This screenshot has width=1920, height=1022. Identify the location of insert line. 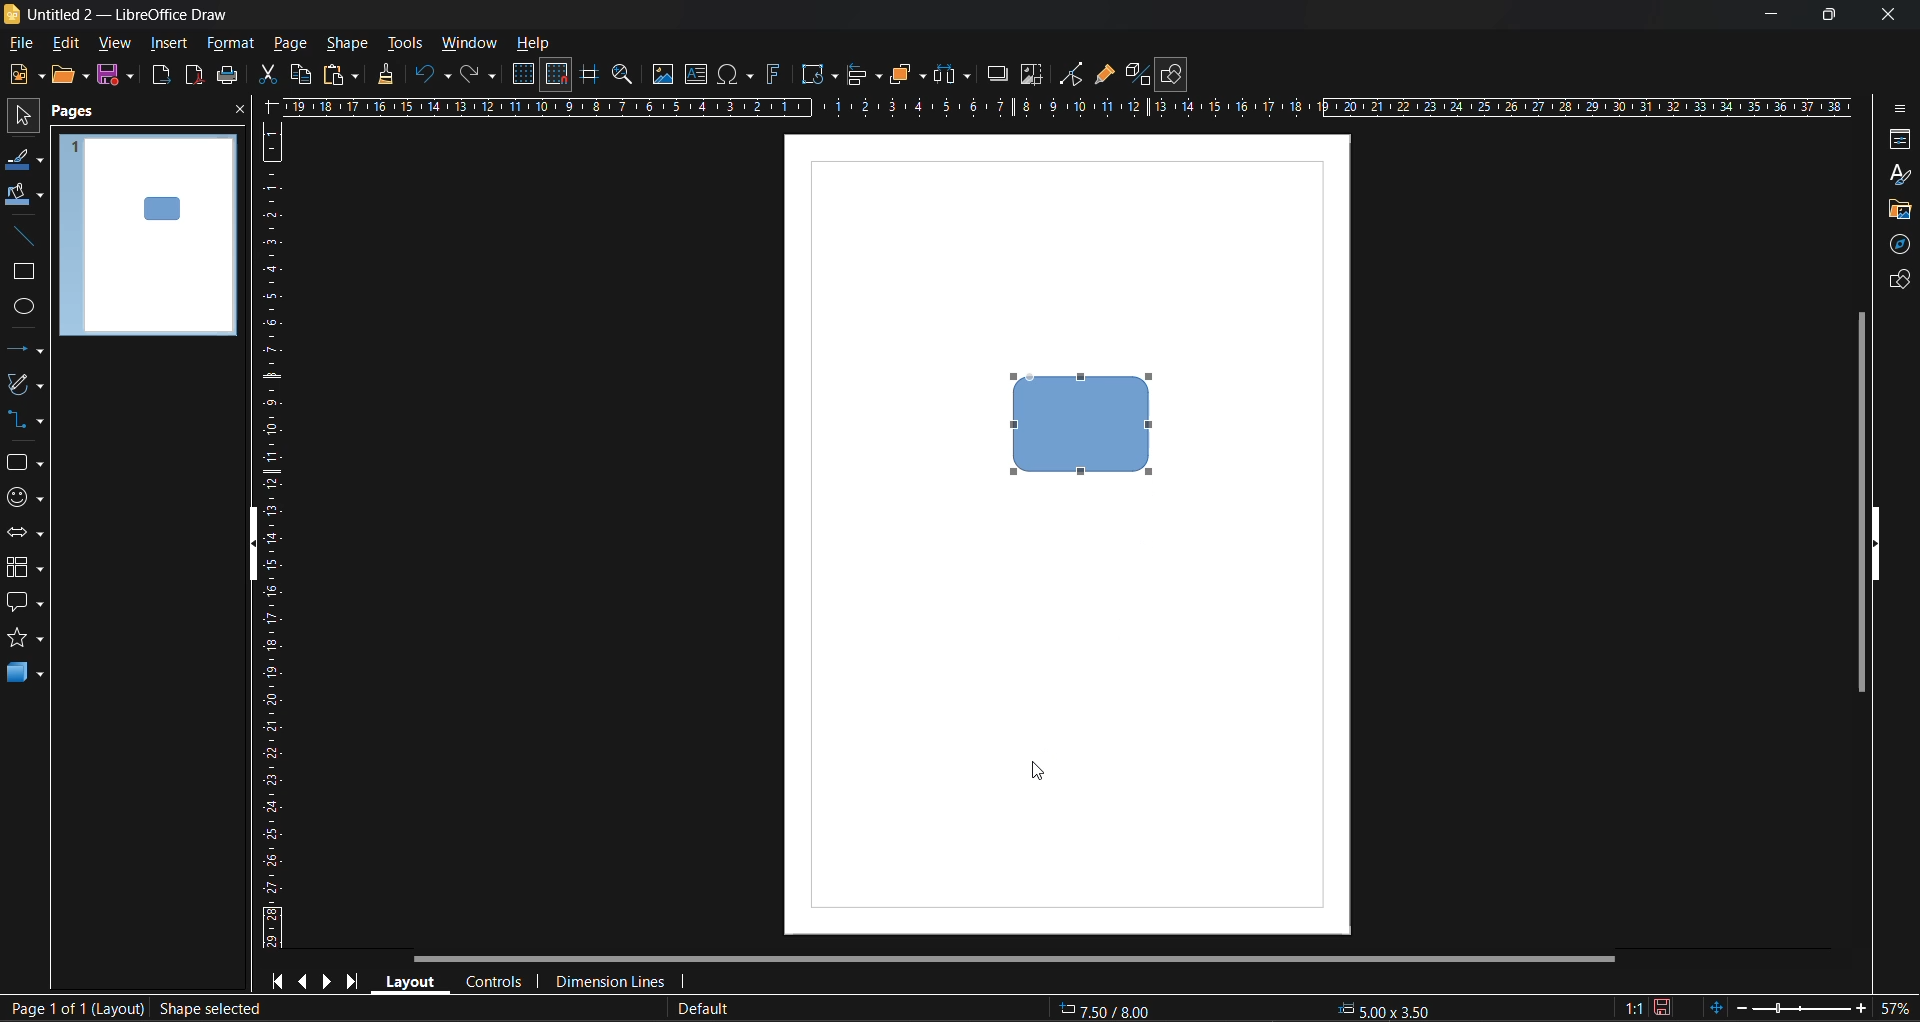
(30, 239).